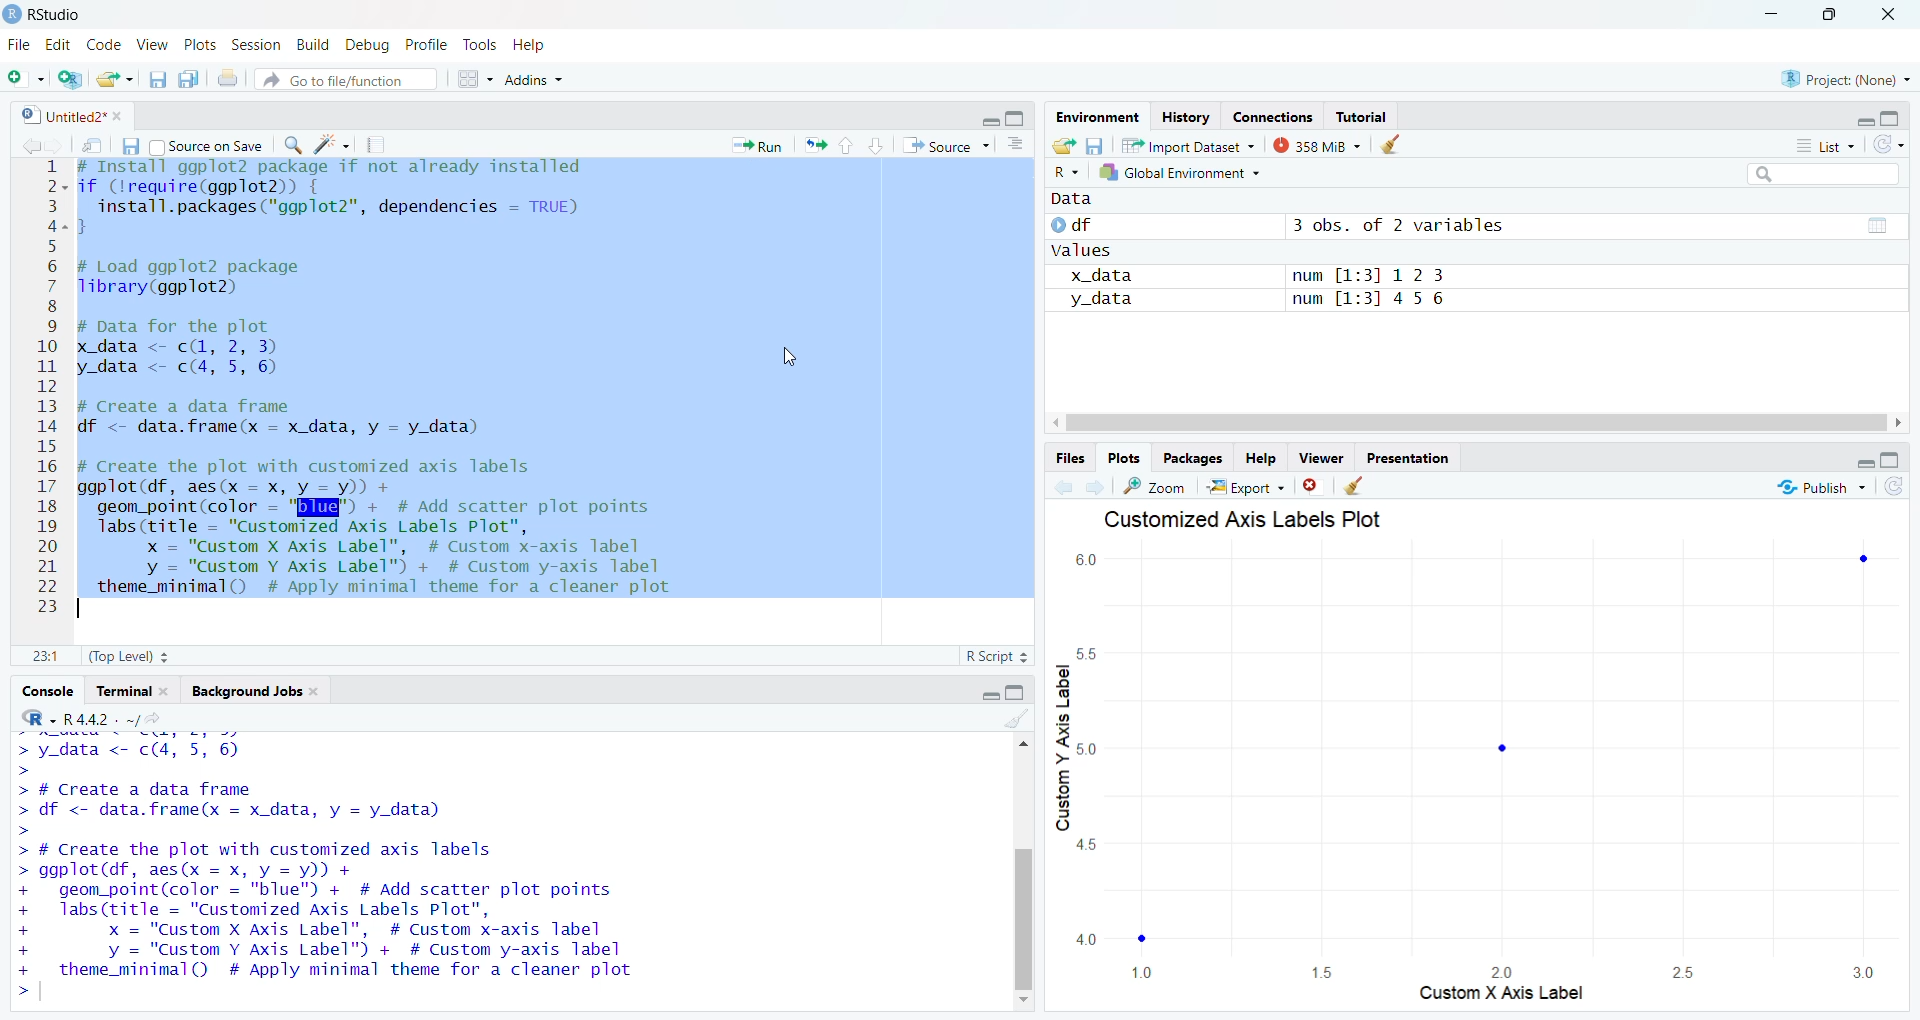  I want to click on minimise, so click(1856, 121).